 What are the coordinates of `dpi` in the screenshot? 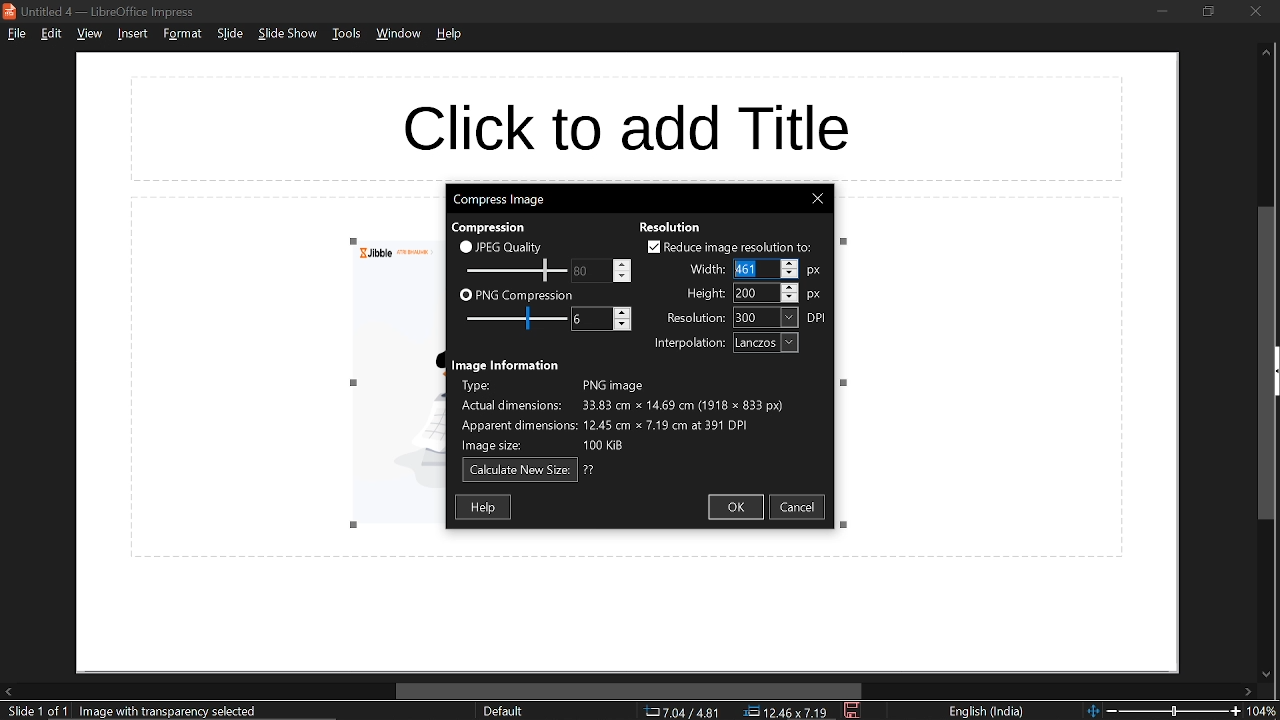 It's located at (819, 318).